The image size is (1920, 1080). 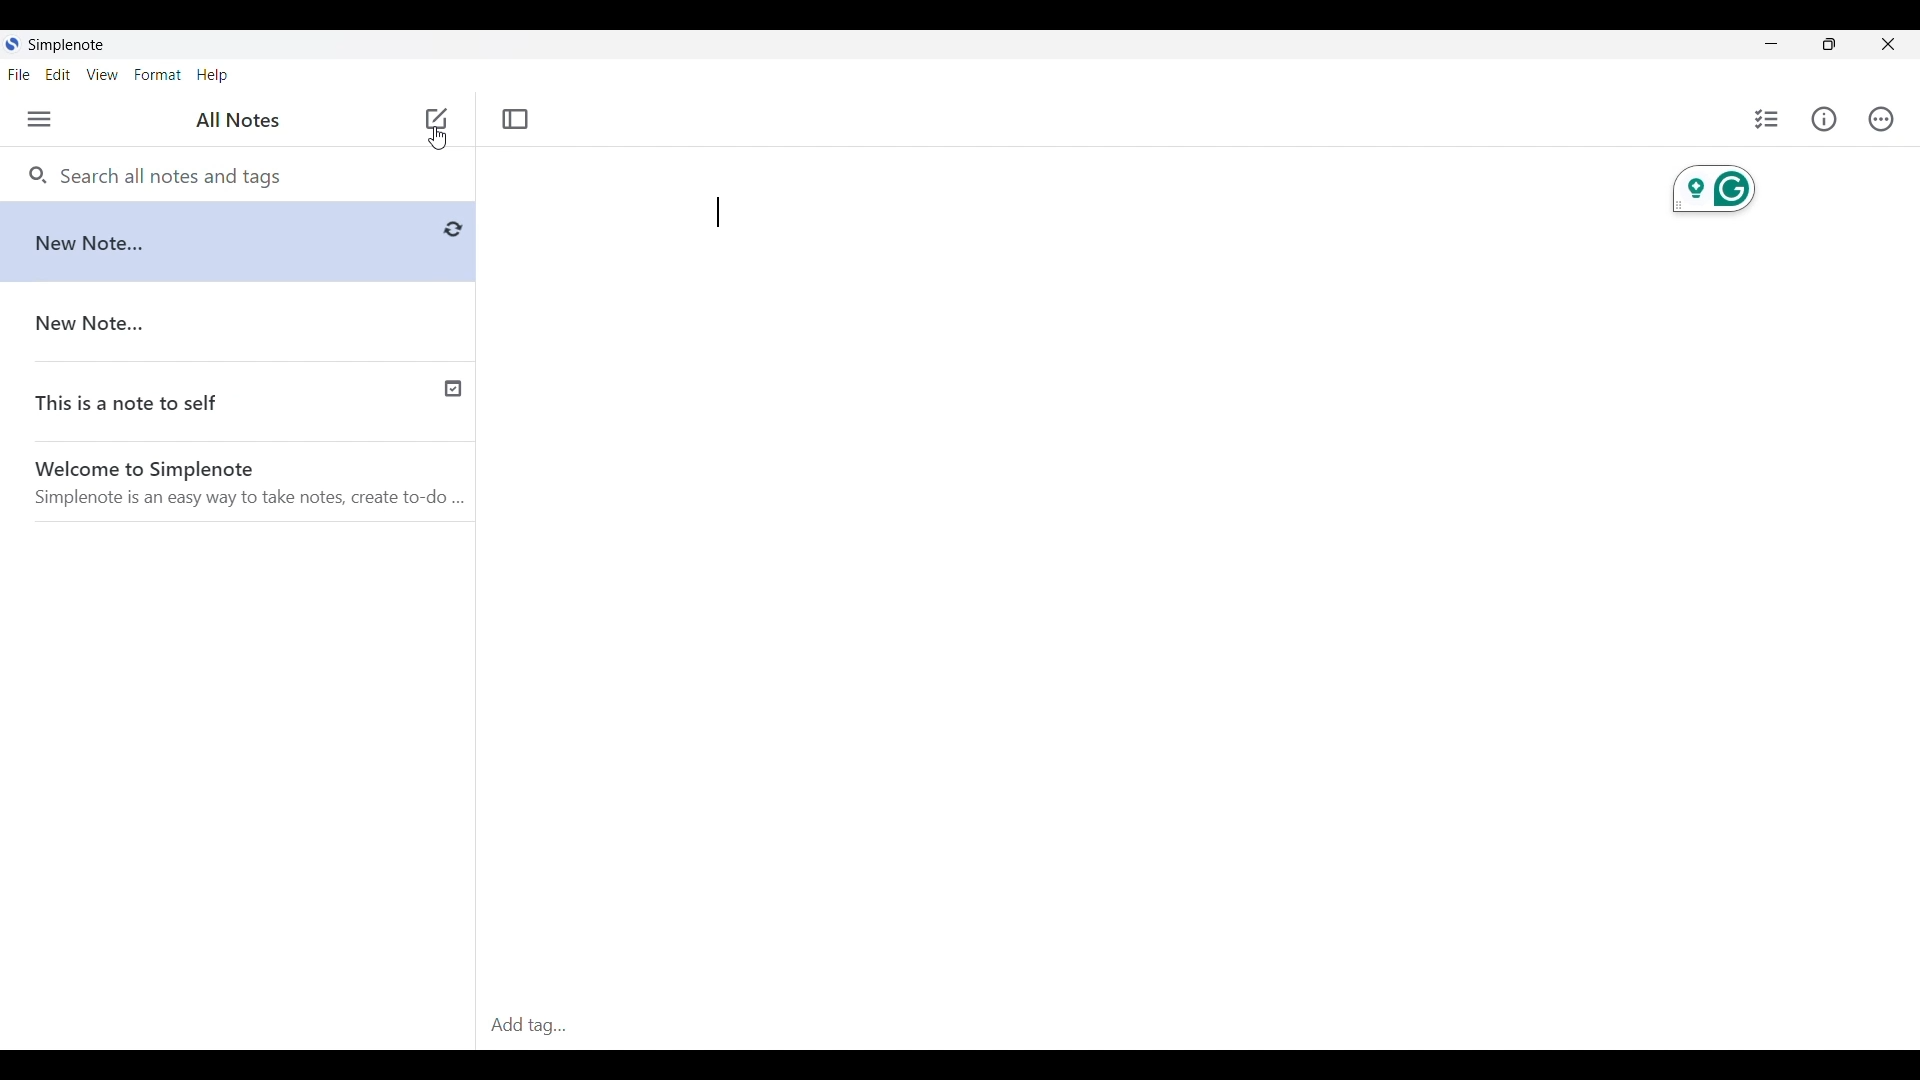 What do you see at coordinates (1772, 43) in the screenshot?
I see `Minimize` at bounding box center [1772, 43].